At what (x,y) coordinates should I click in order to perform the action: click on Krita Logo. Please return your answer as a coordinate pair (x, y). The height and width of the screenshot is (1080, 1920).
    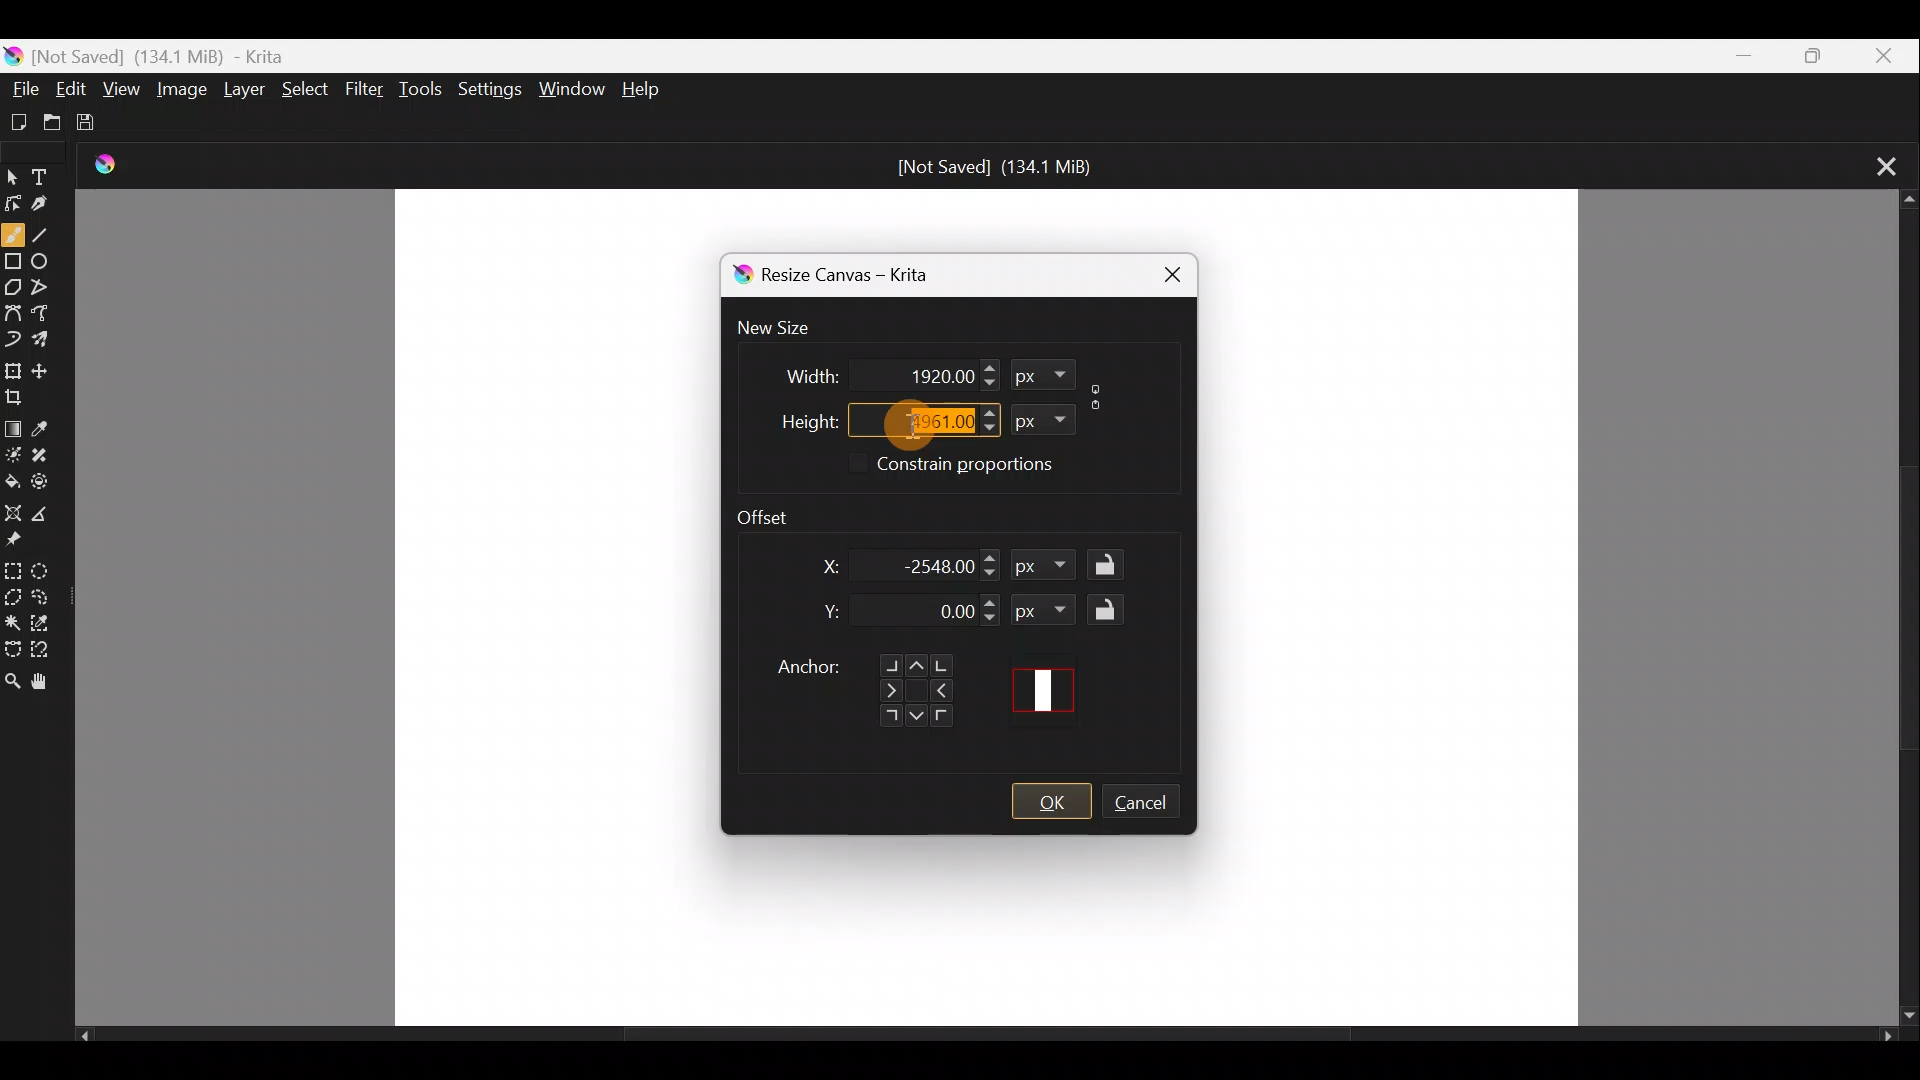
    Looking at the image, I should click on (14, 51).